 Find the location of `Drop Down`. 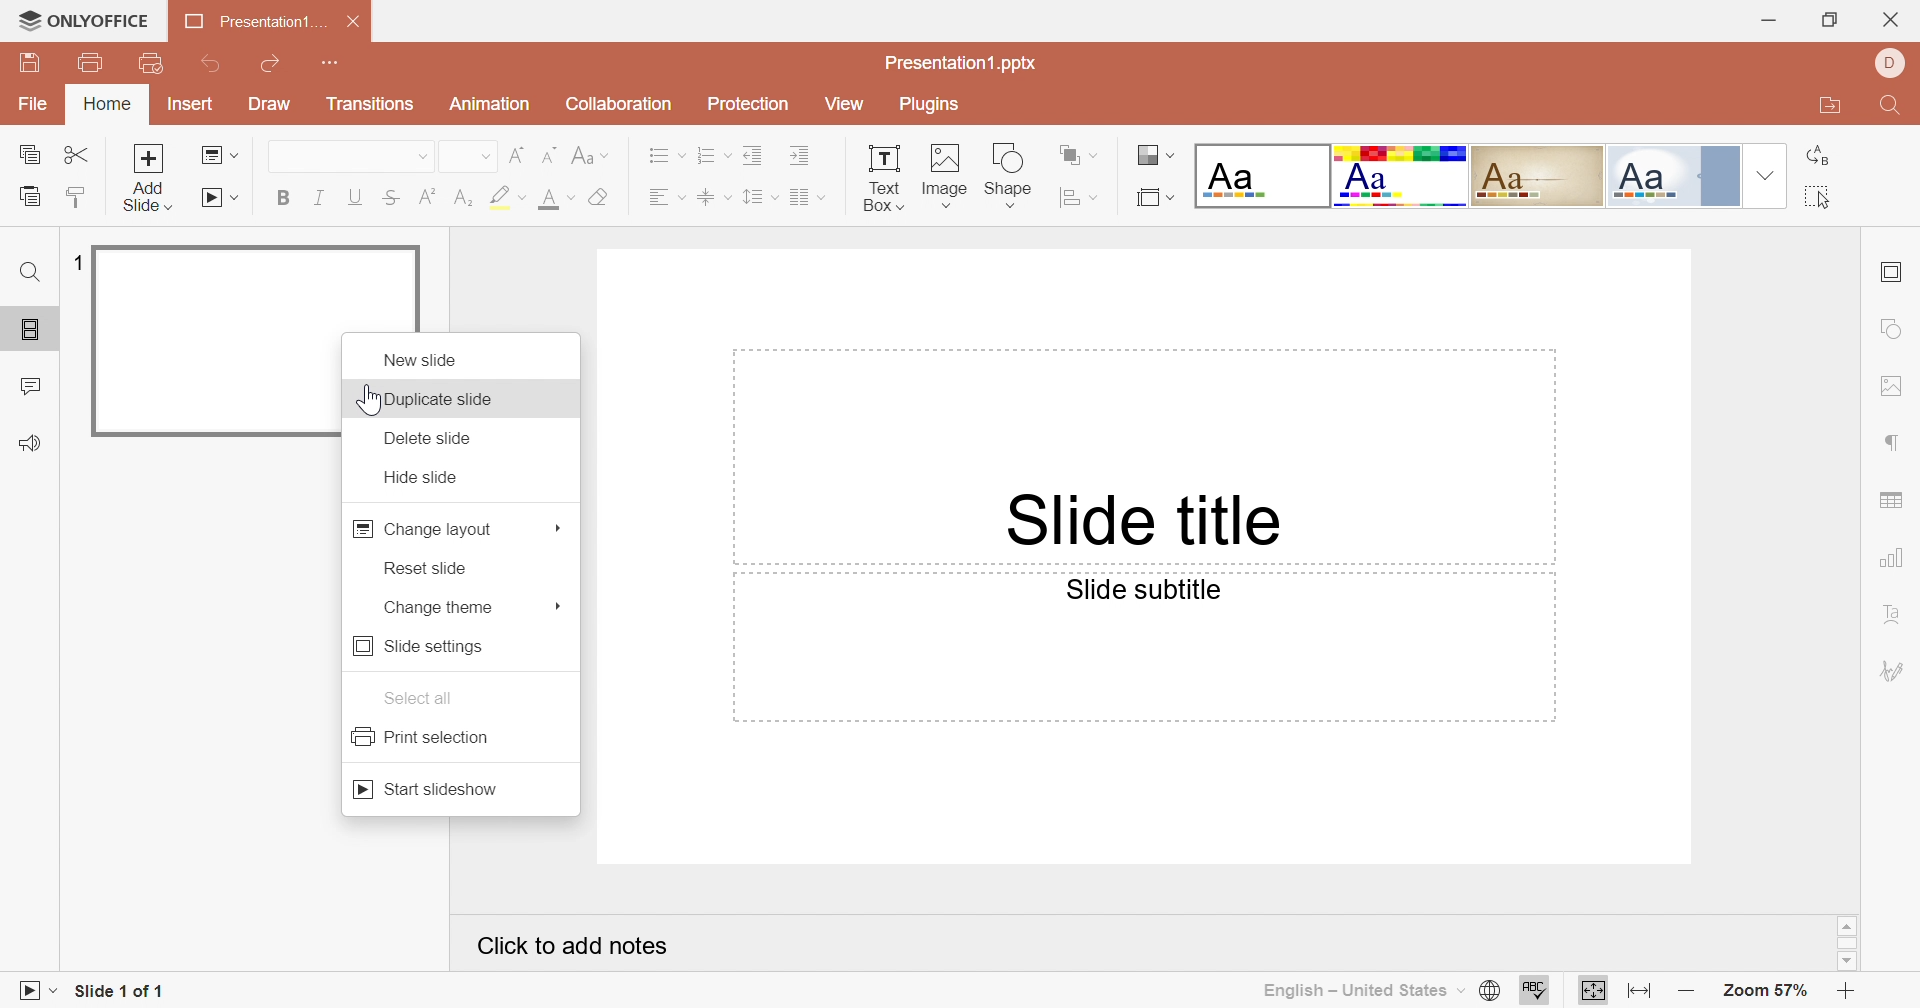

Drop Down is located at coordinates (775, 197).